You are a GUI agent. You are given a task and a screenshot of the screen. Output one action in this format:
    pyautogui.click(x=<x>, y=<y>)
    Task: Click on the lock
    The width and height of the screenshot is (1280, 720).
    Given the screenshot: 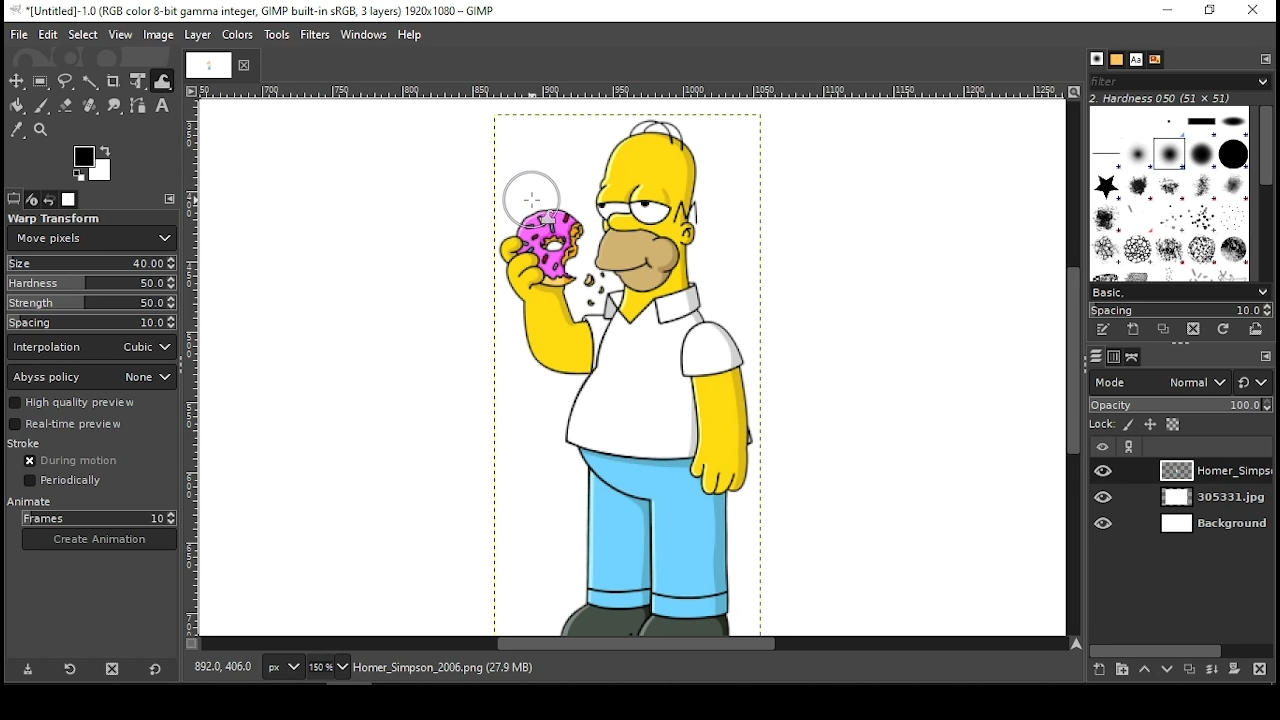 What is the action you would take?
    pyautogui.click(x=1102, y=425)
    